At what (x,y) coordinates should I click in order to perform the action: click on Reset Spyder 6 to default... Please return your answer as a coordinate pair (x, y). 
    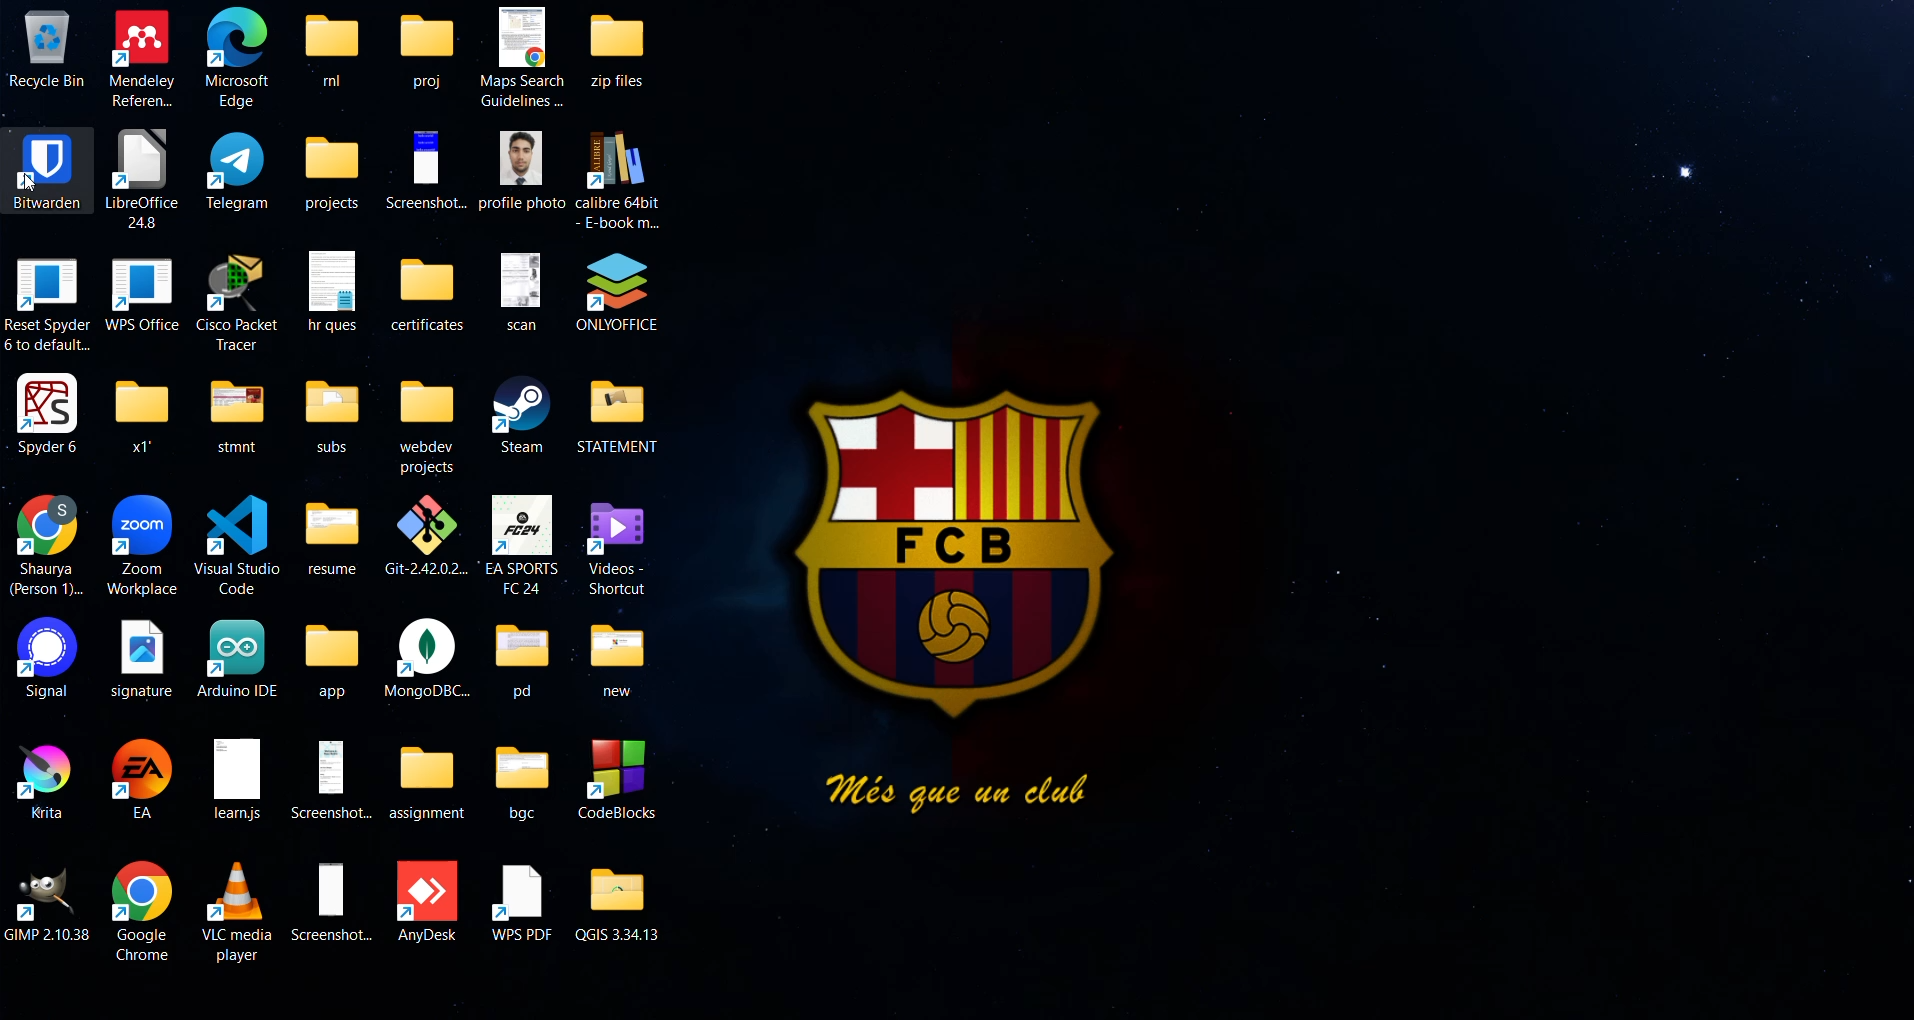
    Looking at the image, I should click on (47, 304).